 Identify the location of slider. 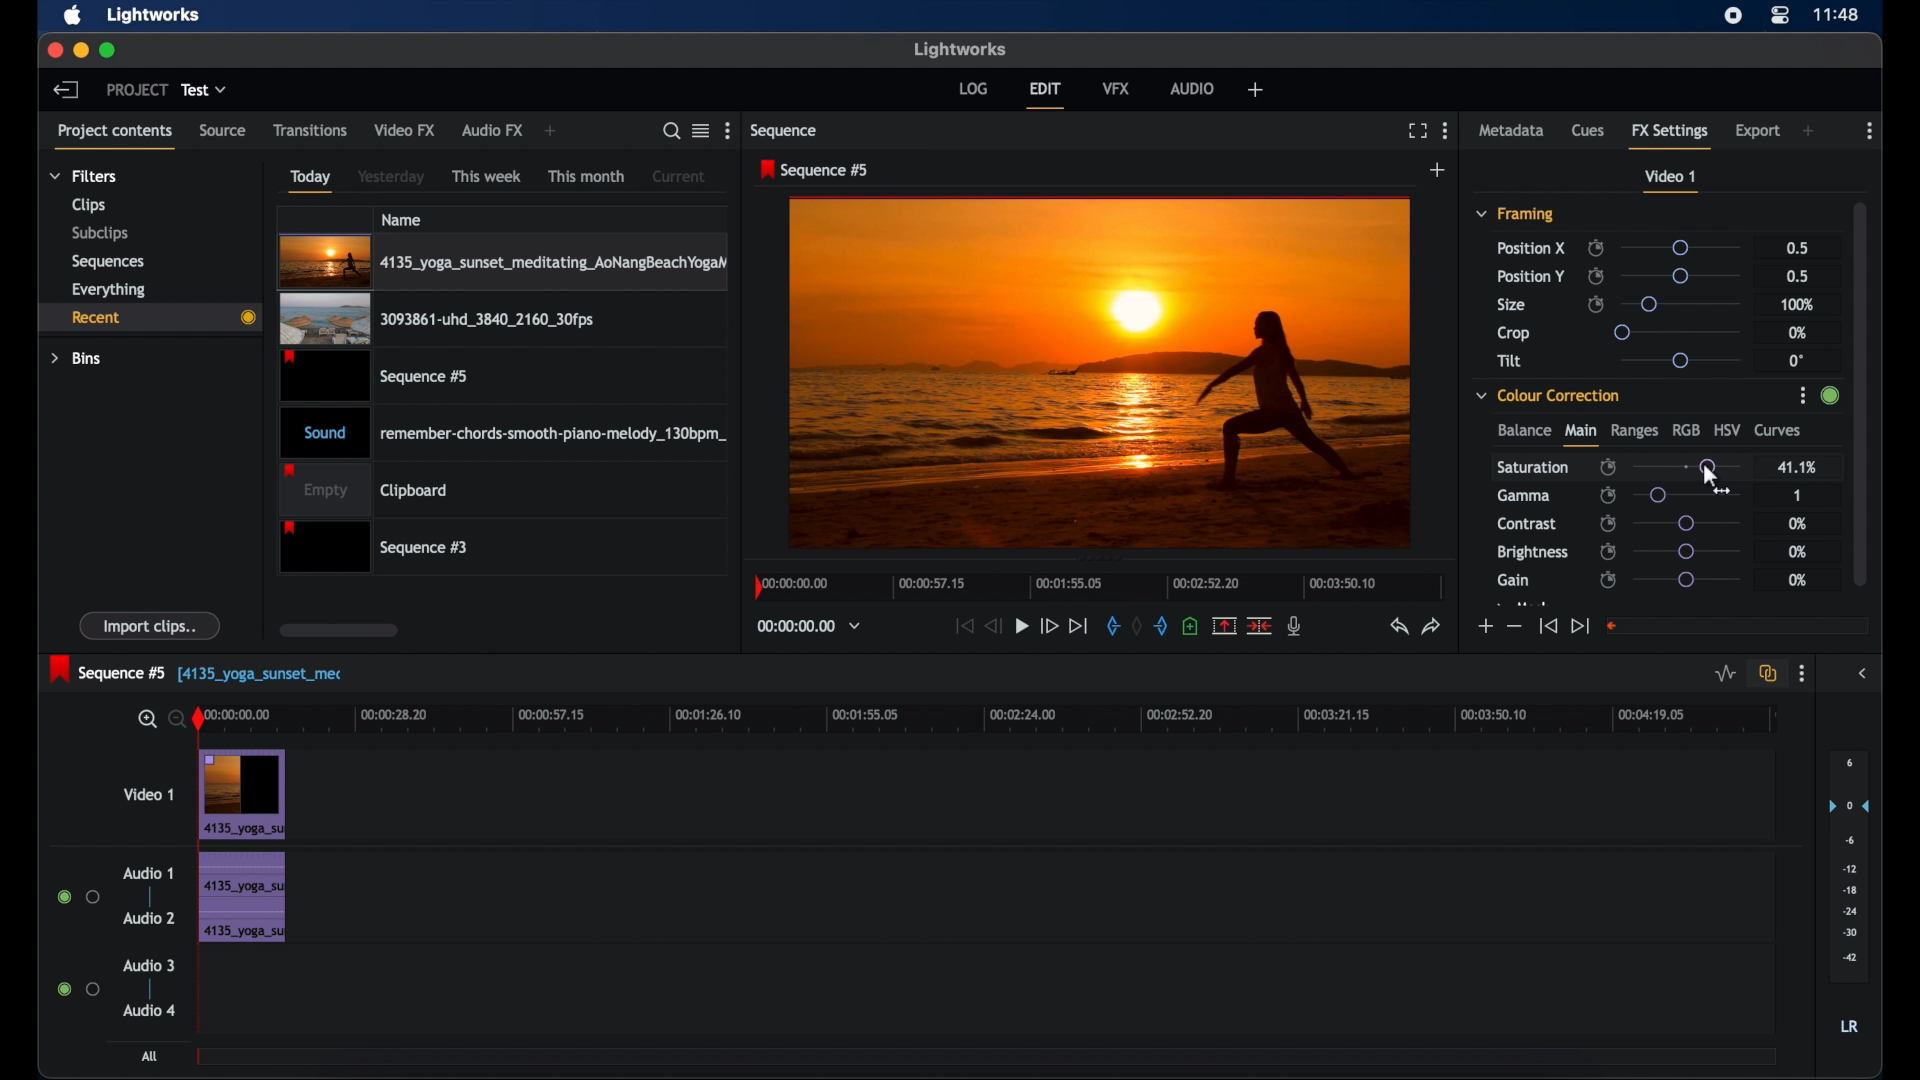
(1686, 466).